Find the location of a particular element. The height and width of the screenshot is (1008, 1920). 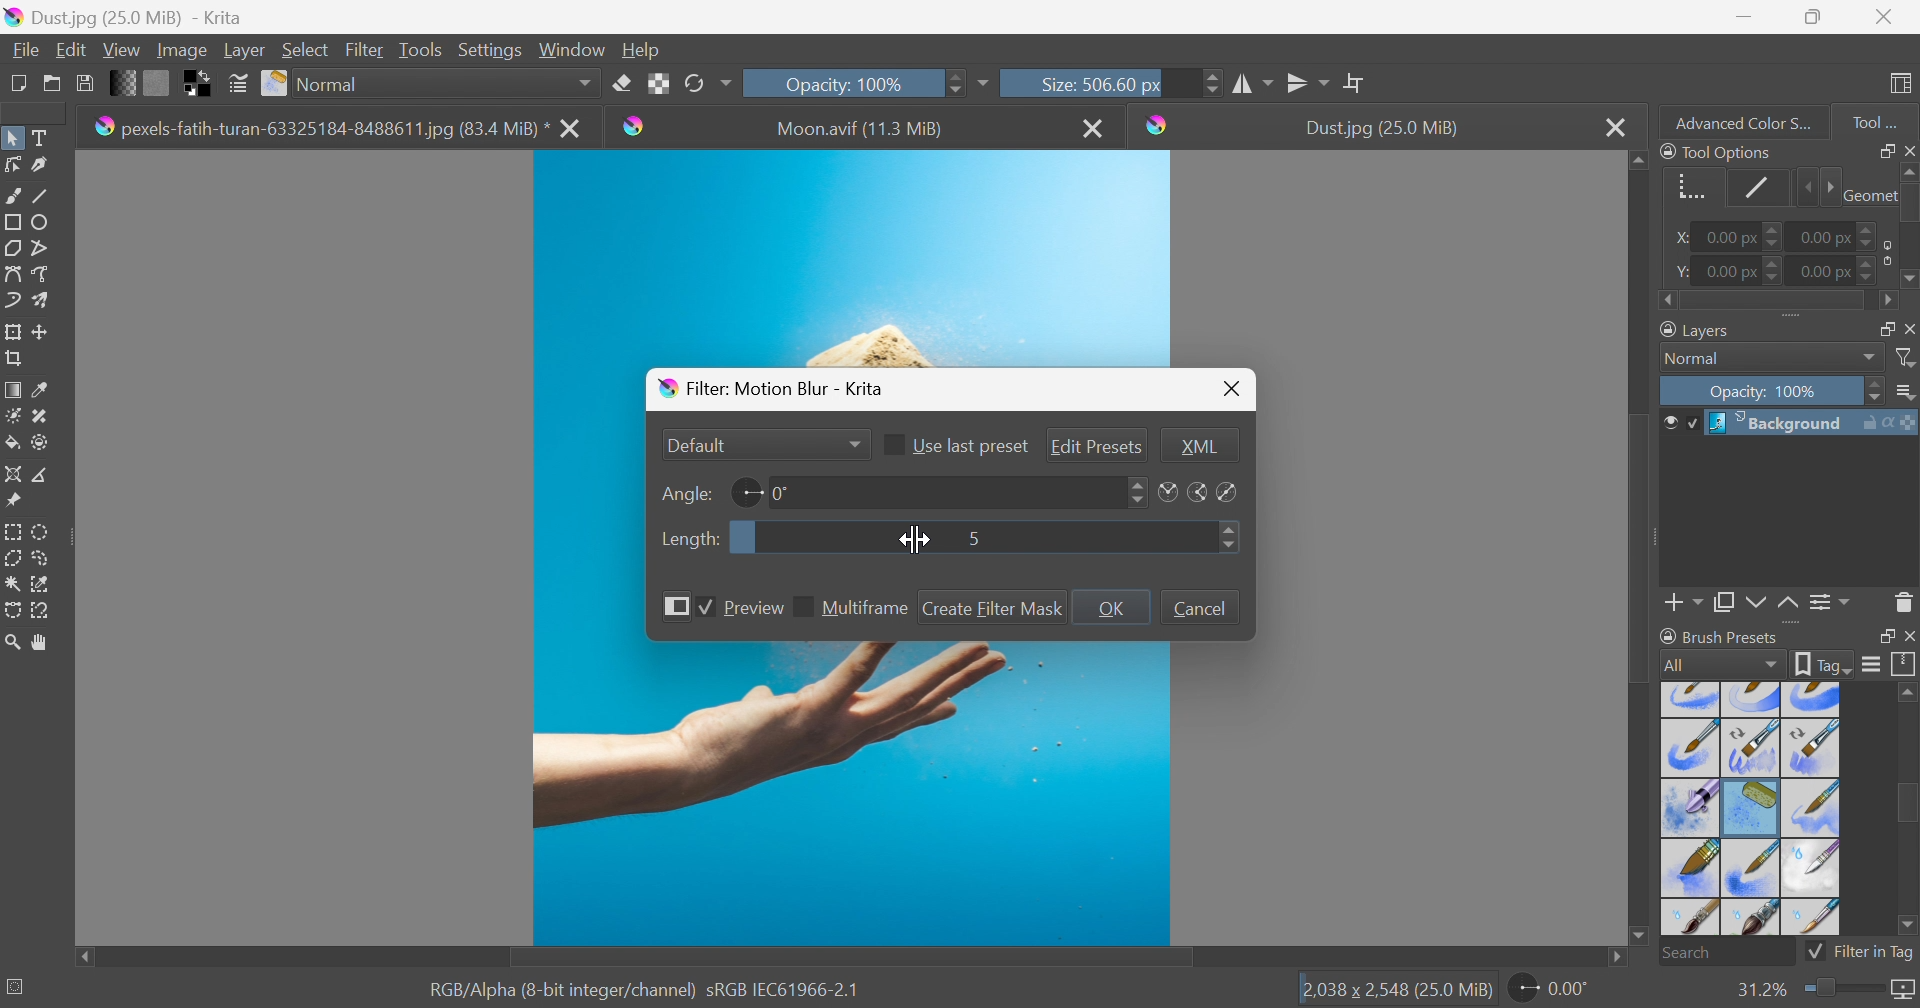

View or change the layer properties is located at coordinates (1825, 603).